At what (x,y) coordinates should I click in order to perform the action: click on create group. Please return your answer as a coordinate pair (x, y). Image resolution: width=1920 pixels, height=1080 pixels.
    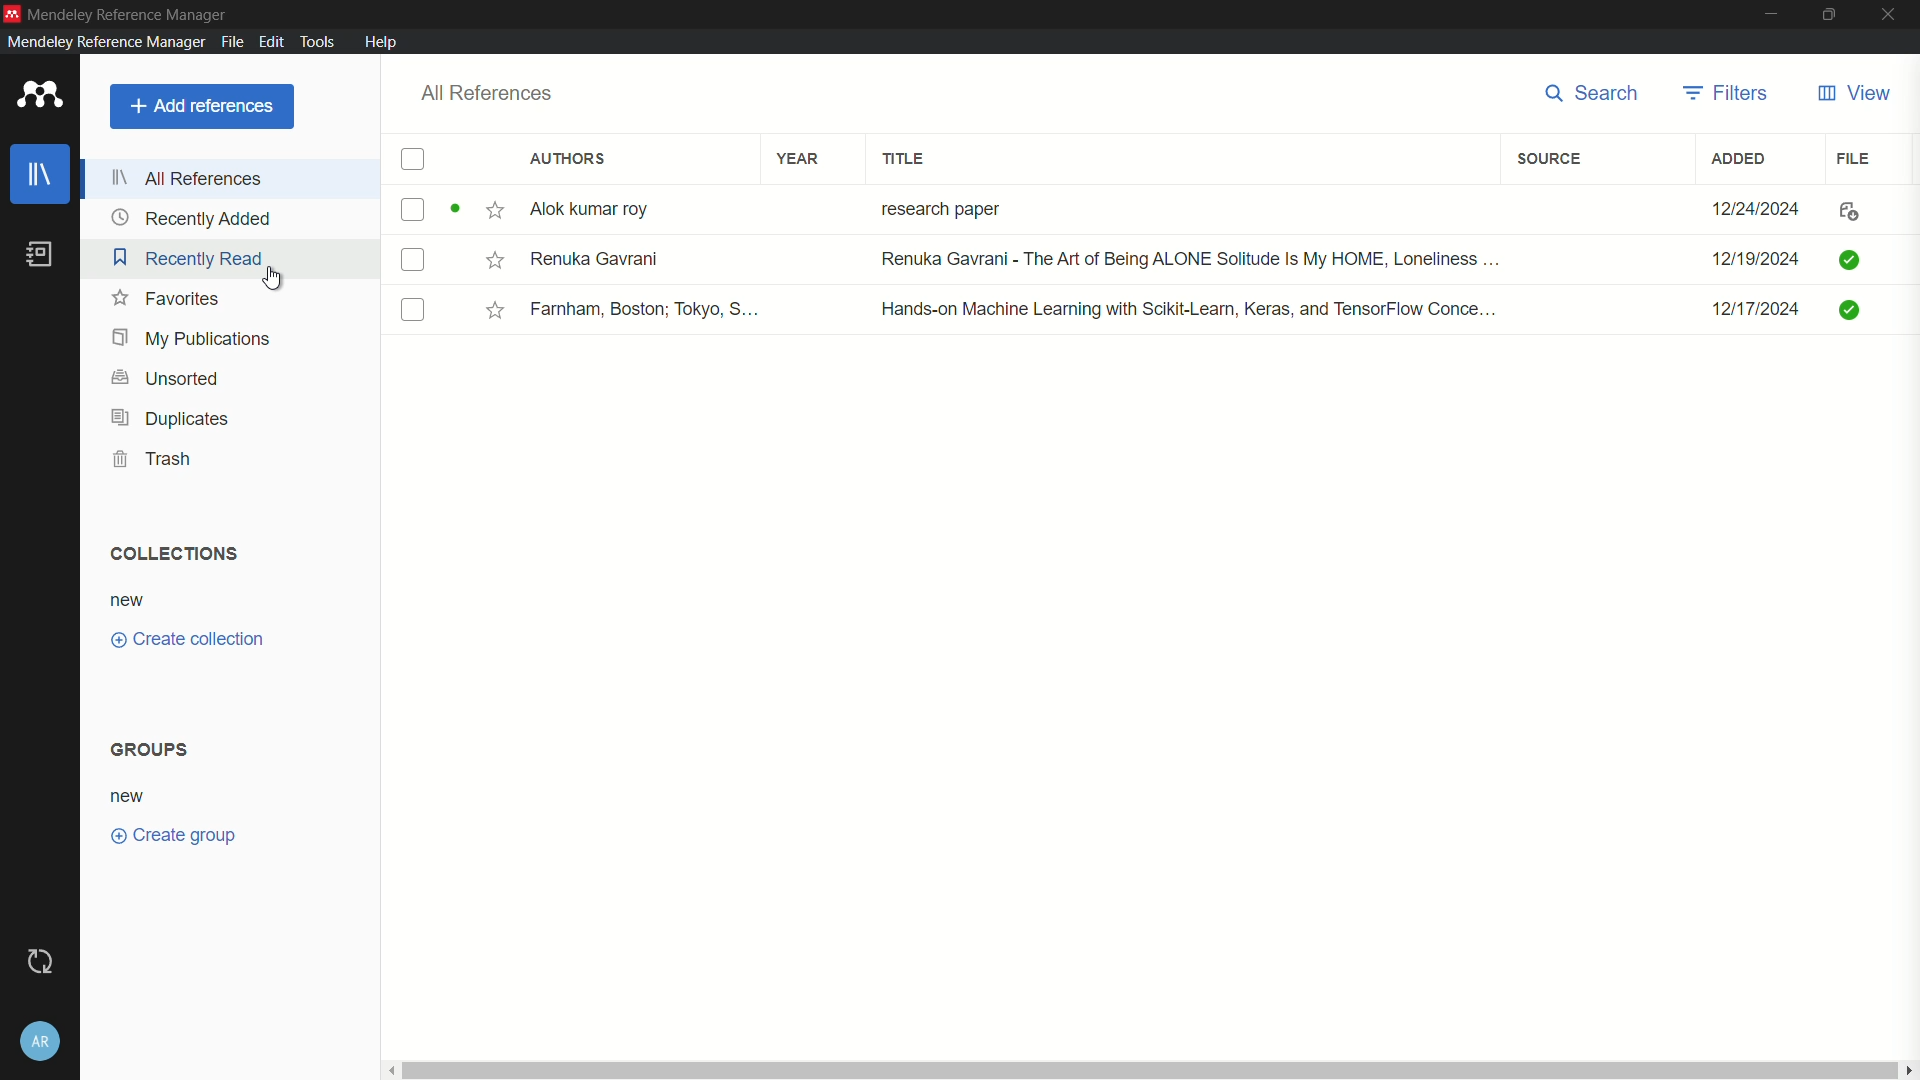
    Looking at the image, I should click on (174, 835).